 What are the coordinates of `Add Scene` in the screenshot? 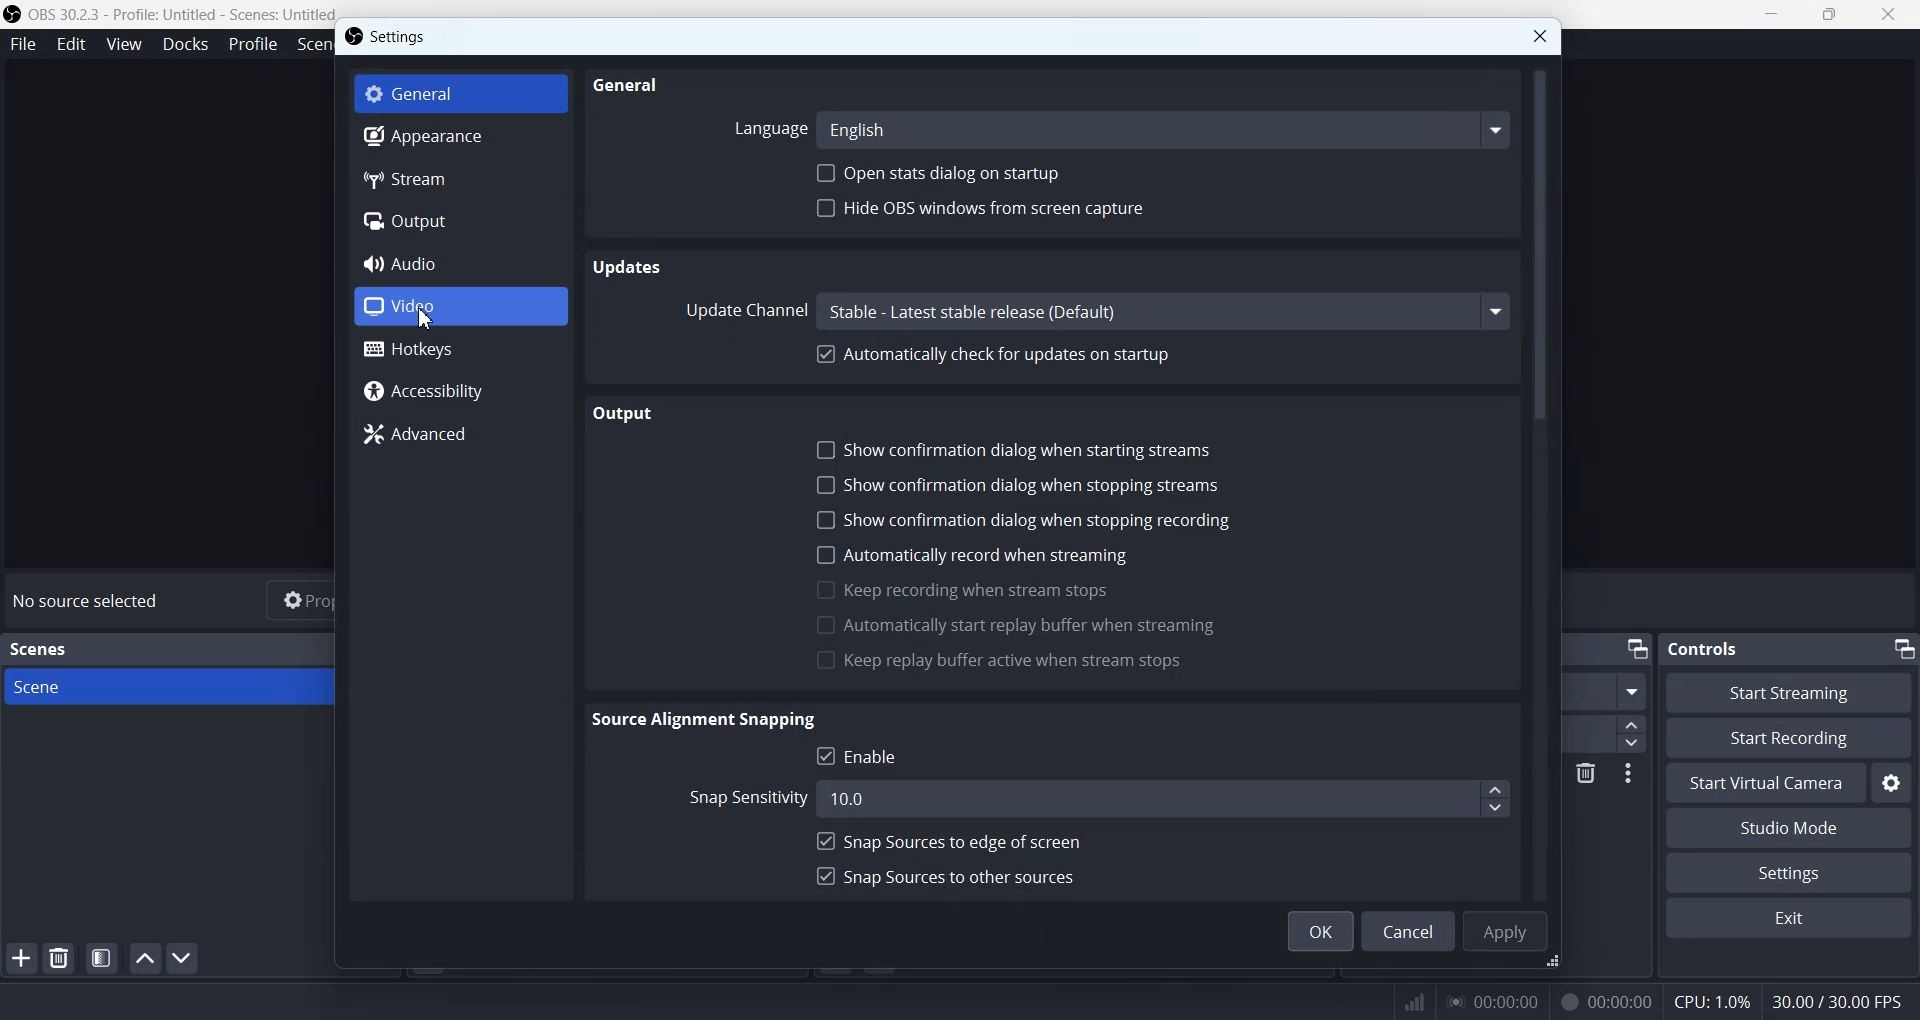 It's located at (20, 958).